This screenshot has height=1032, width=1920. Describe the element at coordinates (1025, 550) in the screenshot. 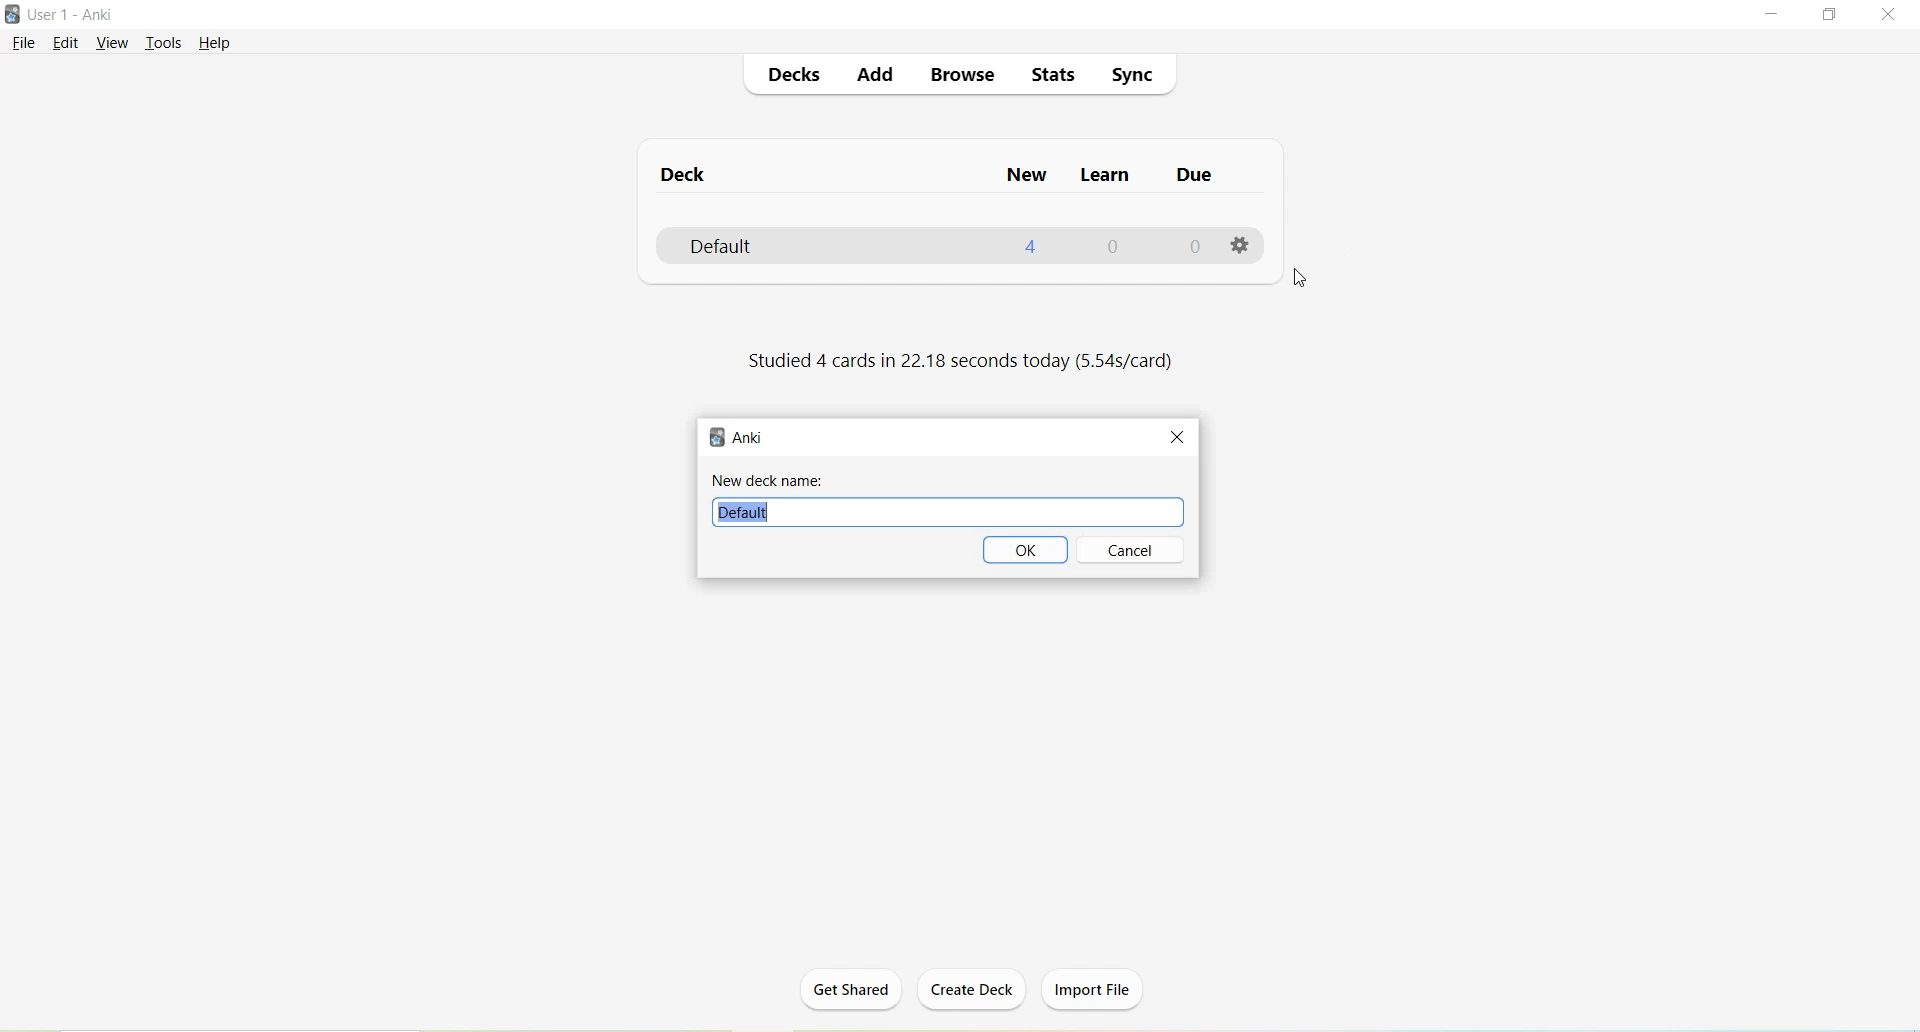

I see `OK` at that location.